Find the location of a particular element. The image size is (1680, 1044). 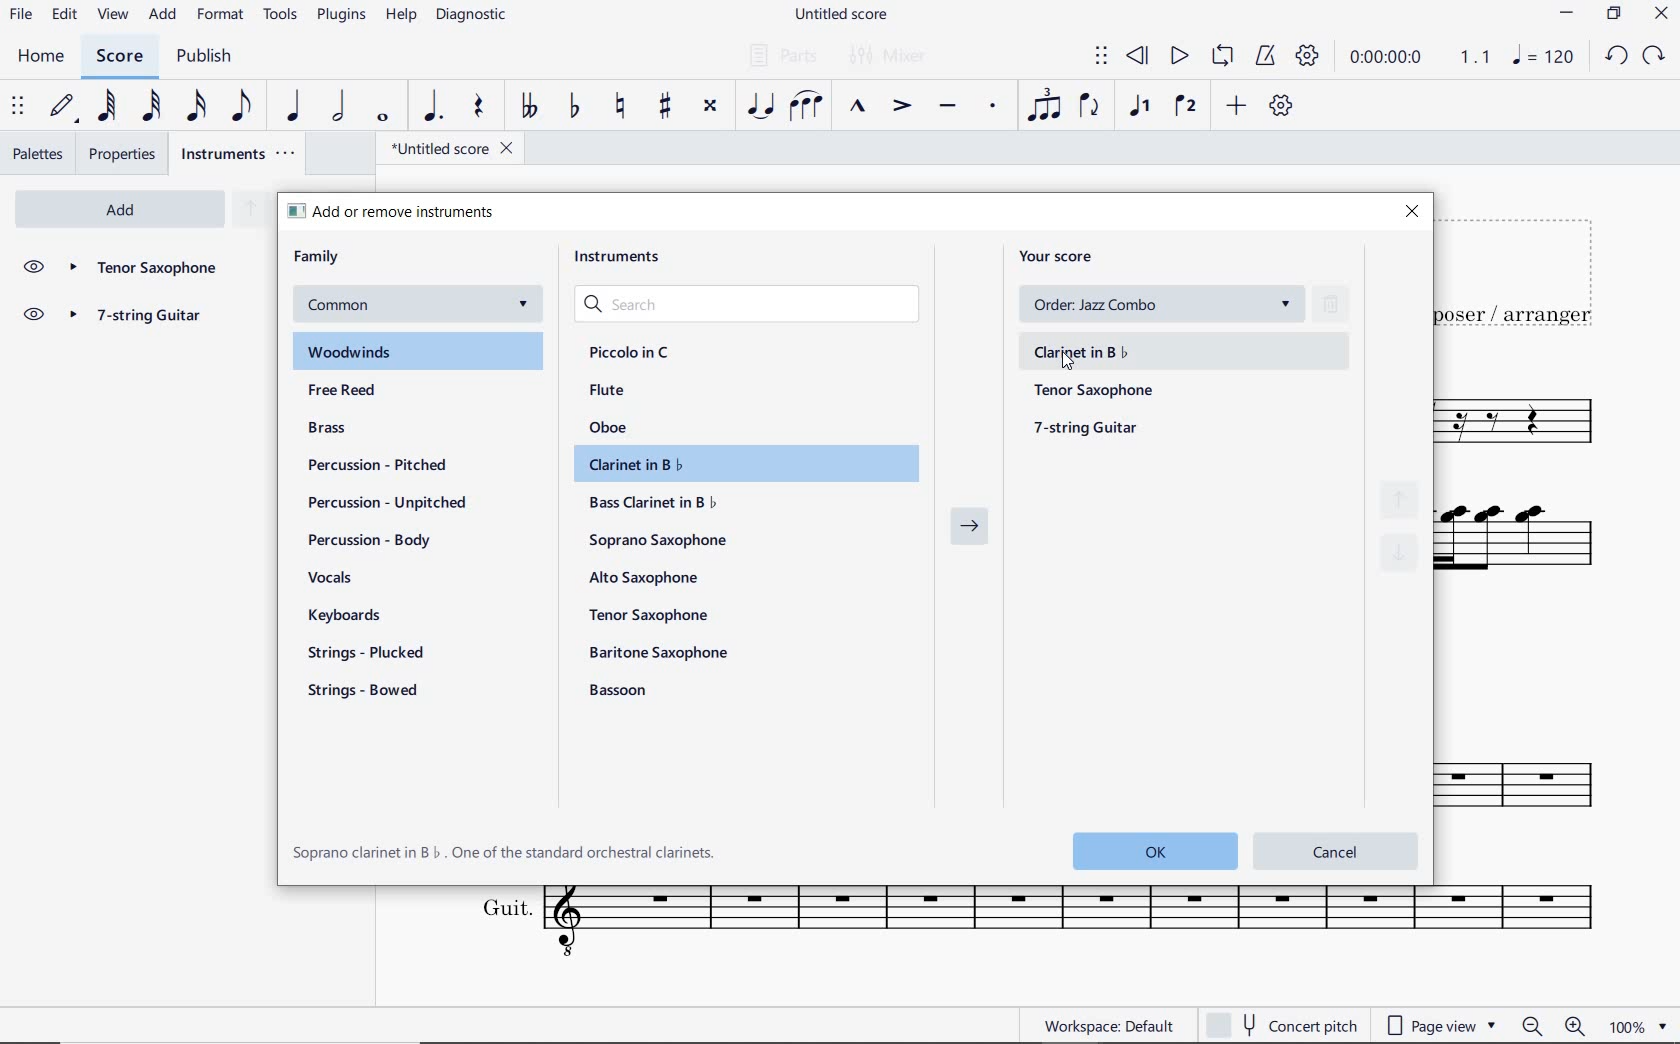

SELECET TO MOVE is located at coordinates (18, 107).